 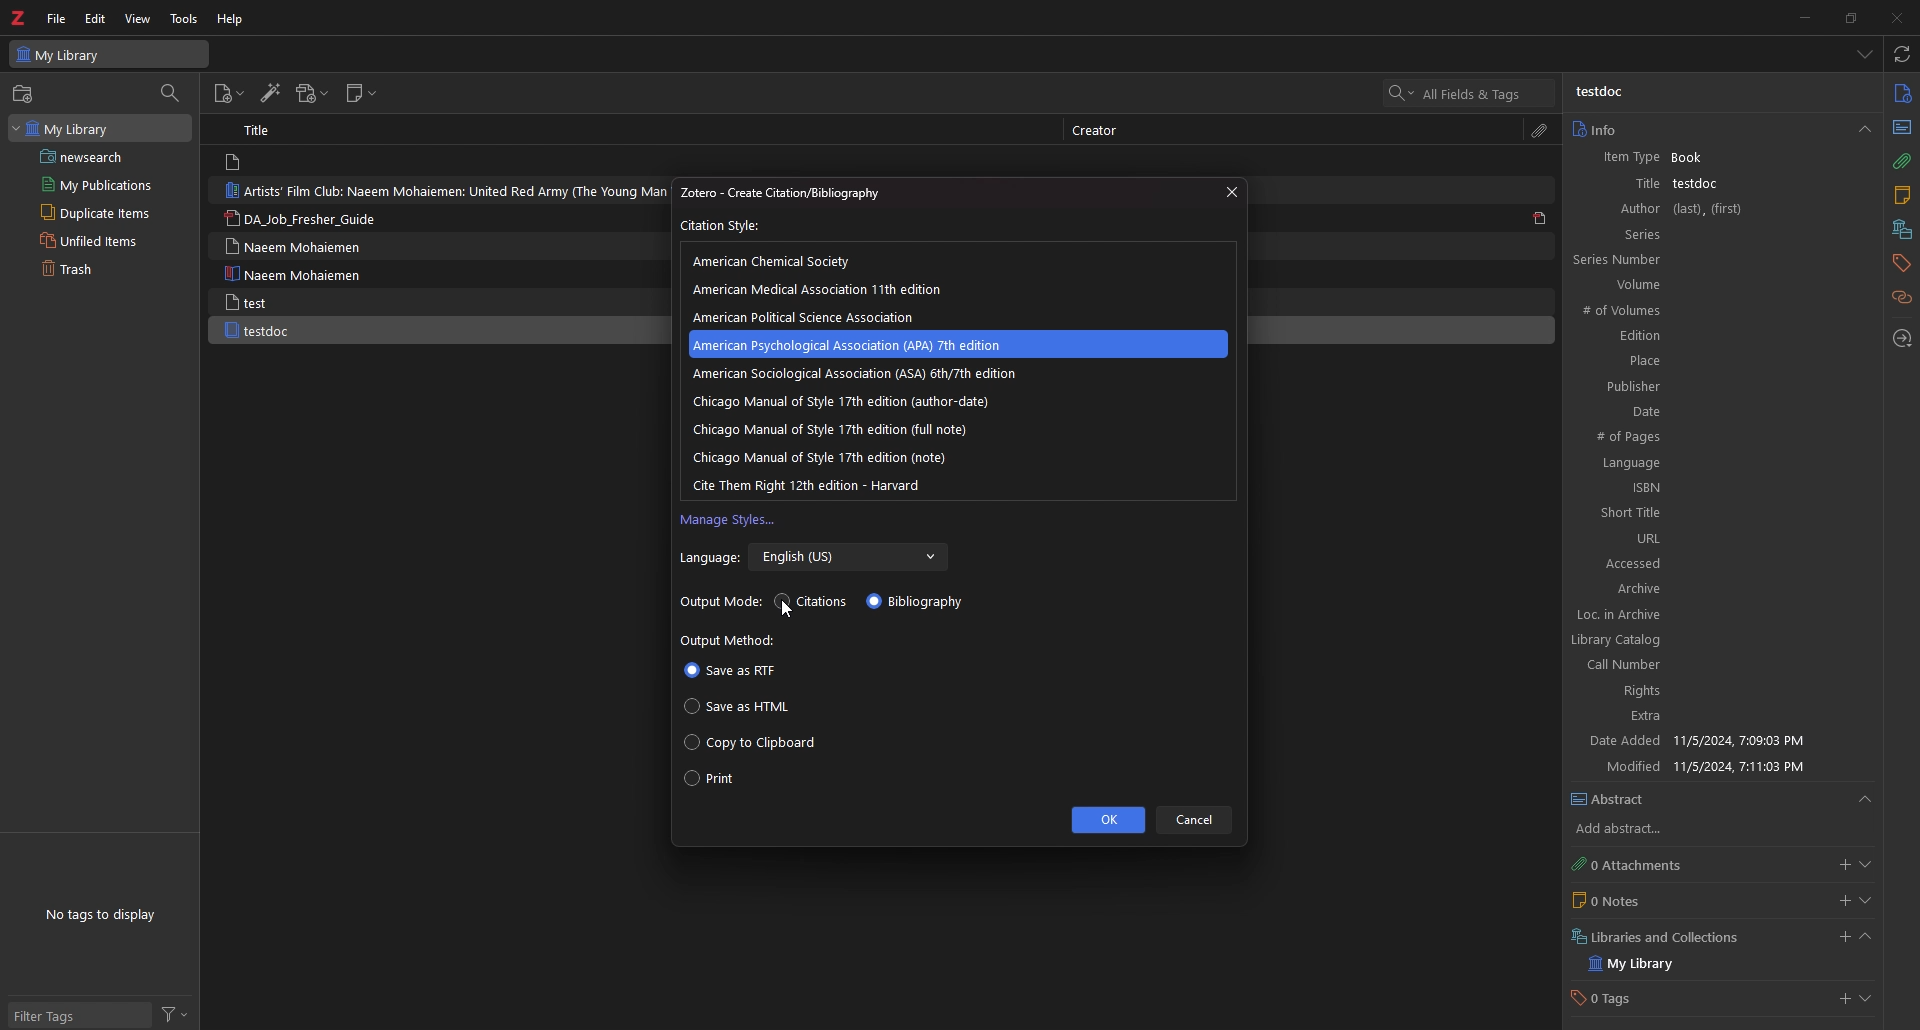 What do you see at coordinates (1540, 131) in the screenshot?
I see `attachment` at bounding box center [1540, 131].